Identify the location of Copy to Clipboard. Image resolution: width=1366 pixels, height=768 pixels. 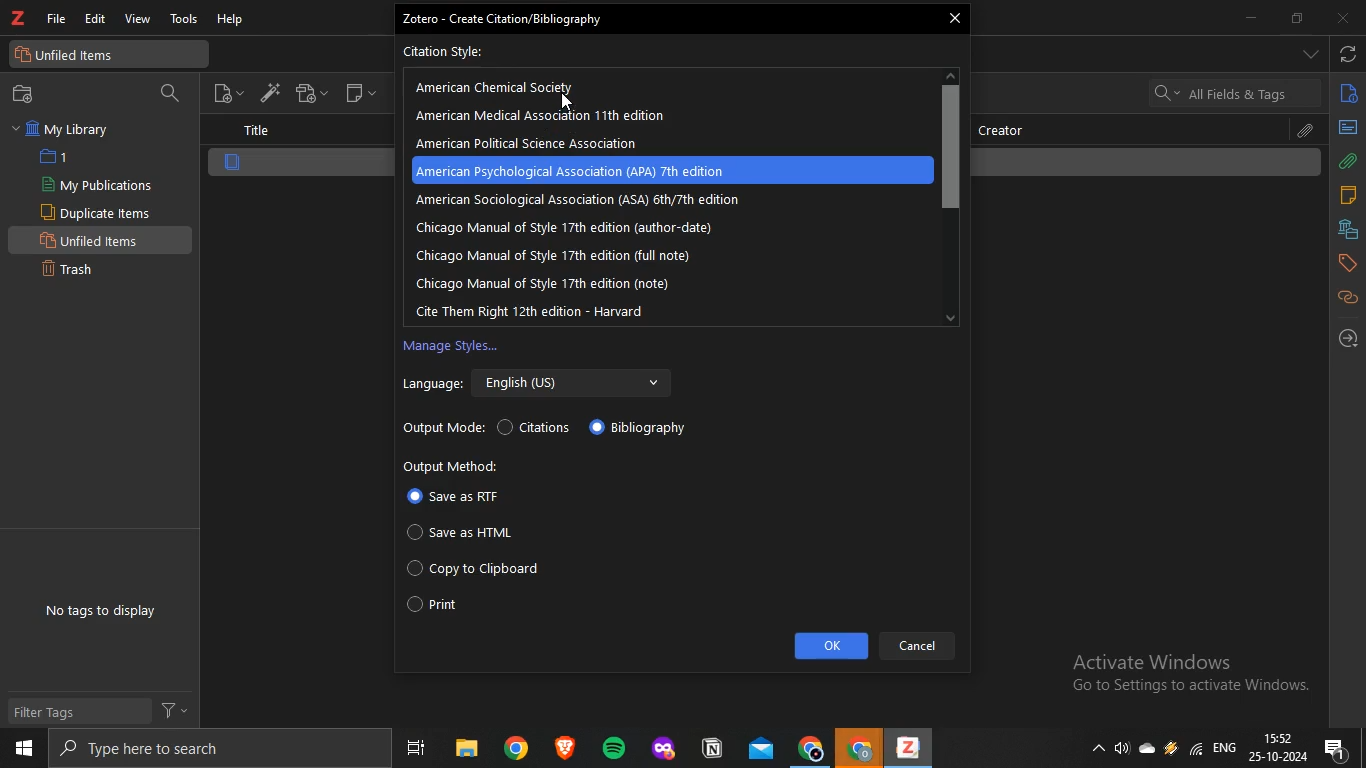
(477, 571).